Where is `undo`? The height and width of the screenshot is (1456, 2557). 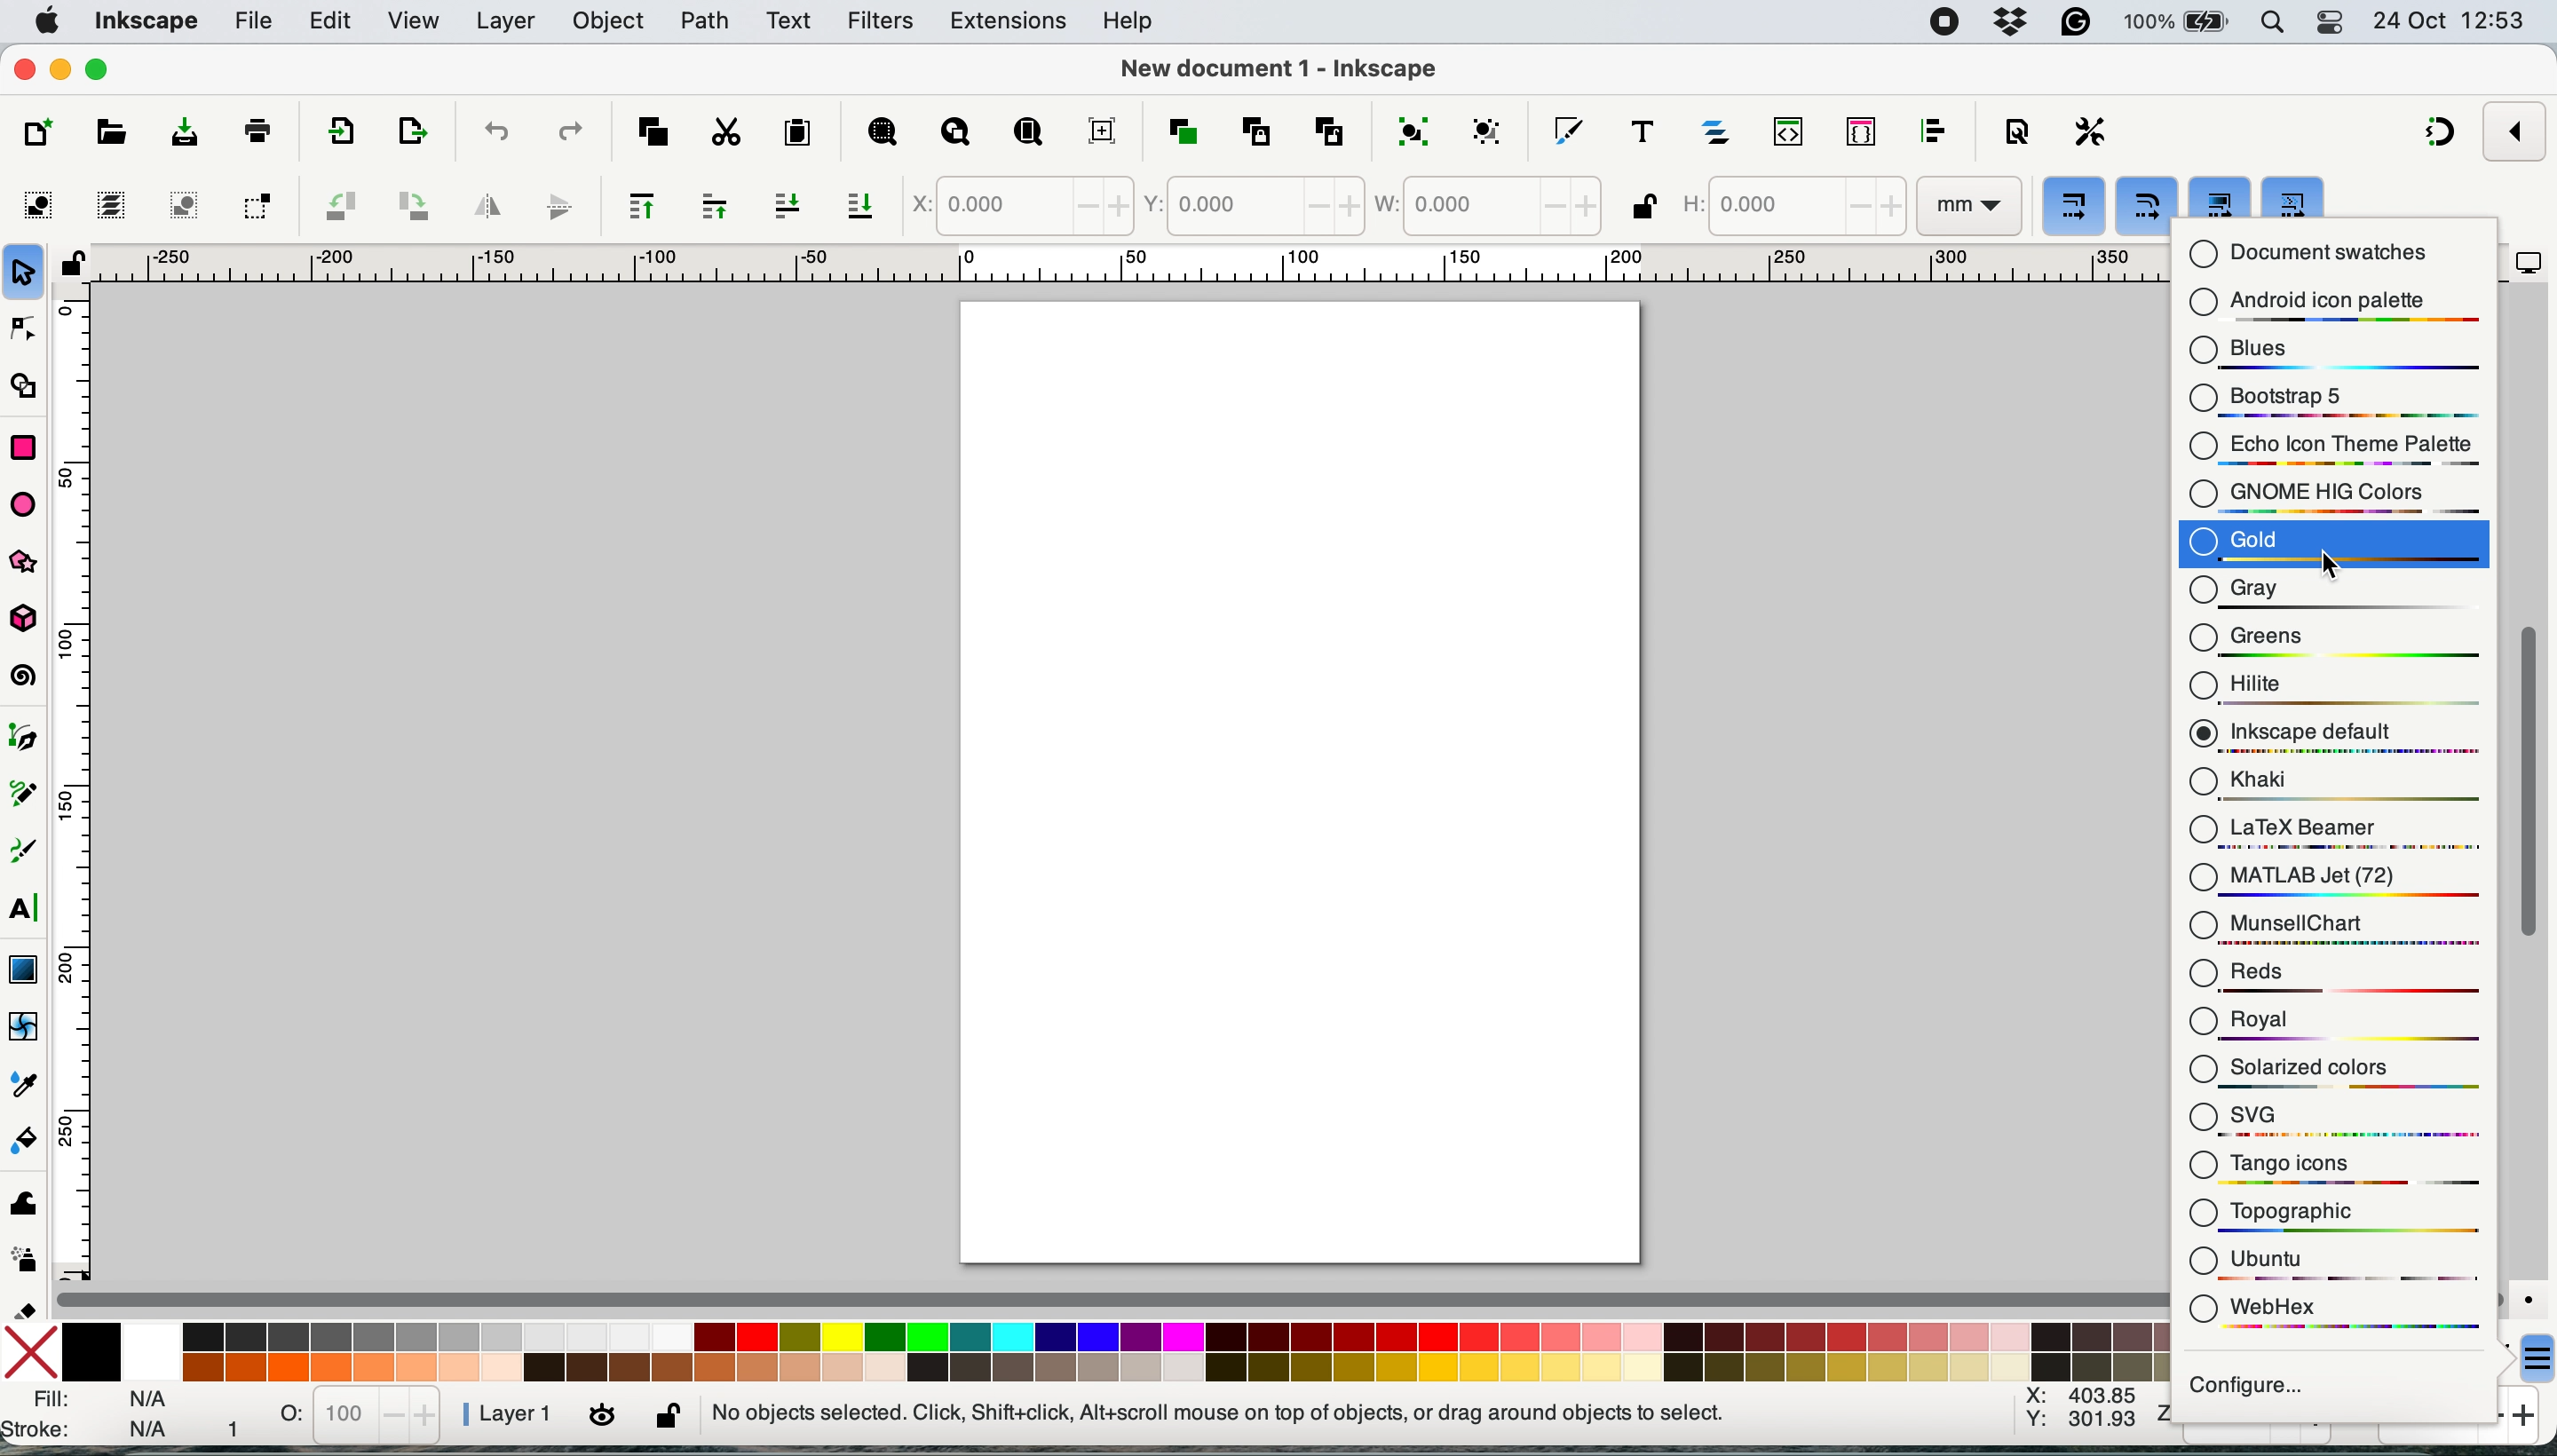
undo is located at coordinates (496, 132).